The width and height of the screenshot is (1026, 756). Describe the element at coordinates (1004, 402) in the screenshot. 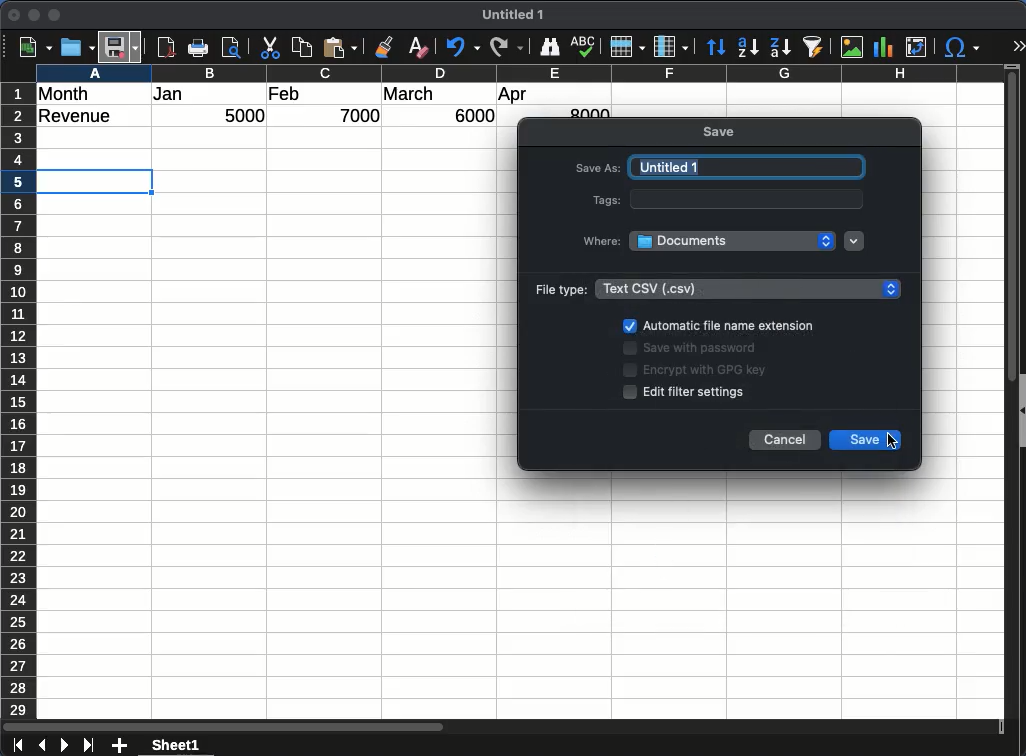

I see `scroll` at that location.